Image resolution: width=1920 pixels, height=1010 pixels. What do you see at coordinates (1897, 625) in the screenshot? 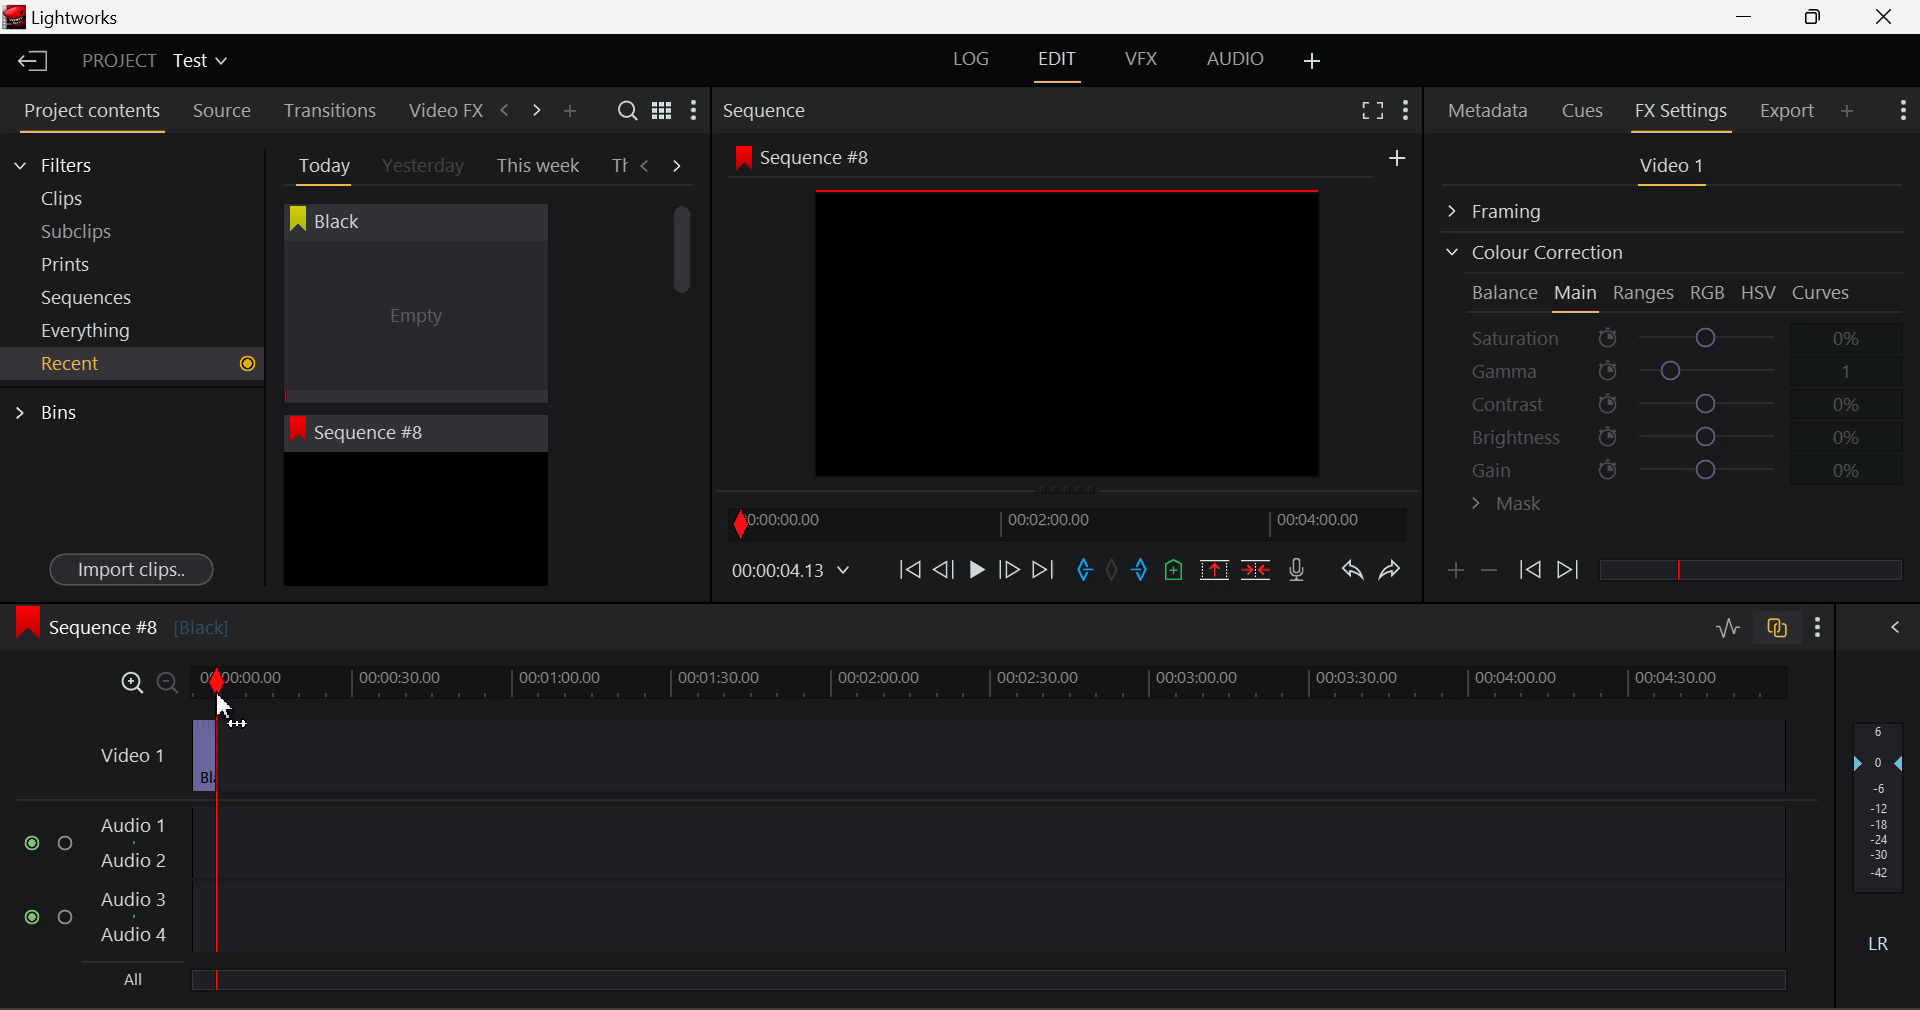
I see `Show Audio Mix` at bounding box center [1897, 625].